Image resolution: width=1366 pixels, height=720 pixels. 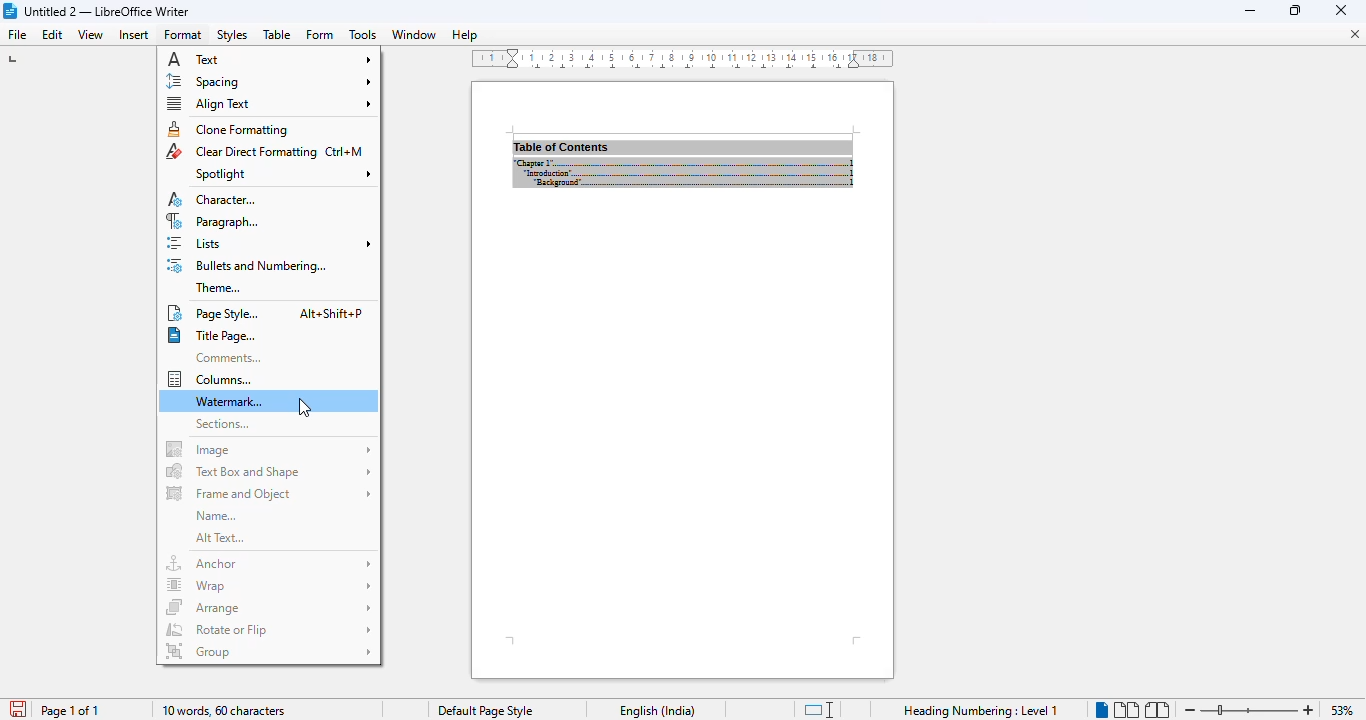 I want to click on wrap, so click(x=269, y=585).